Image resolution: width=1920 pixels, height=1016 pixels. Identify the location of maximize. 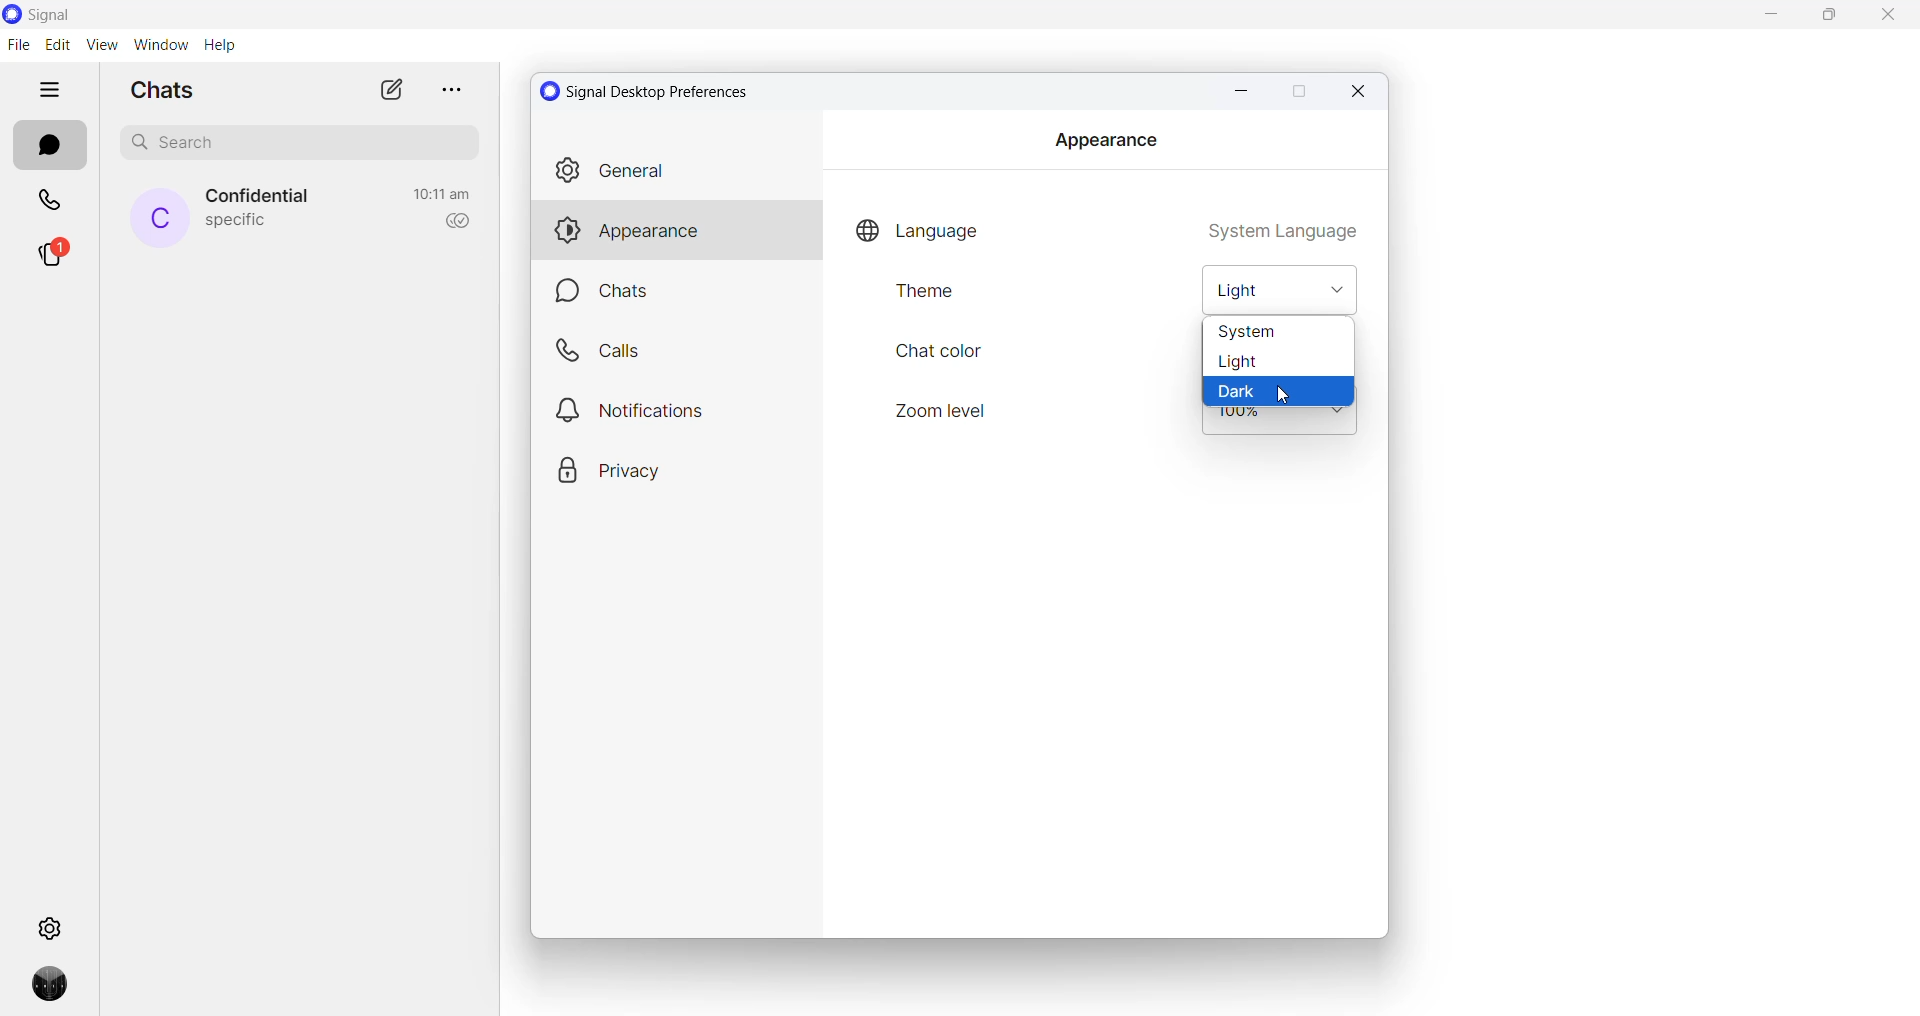
(1297, 93).